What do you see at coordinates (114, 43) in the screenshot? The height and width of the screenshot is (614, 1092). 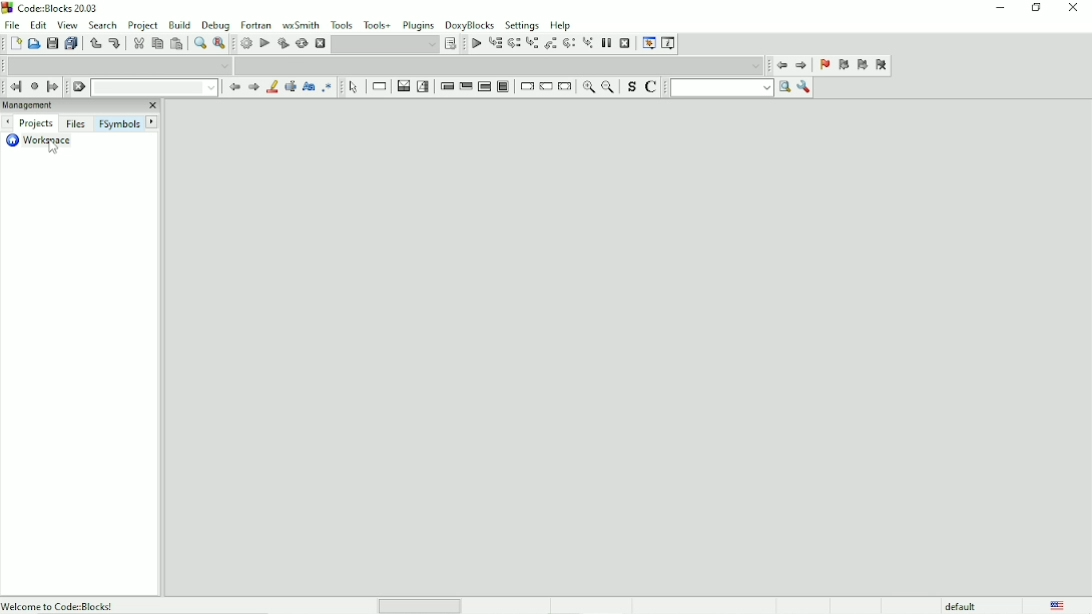 I see `Redo` at bounding box center [114, 43].